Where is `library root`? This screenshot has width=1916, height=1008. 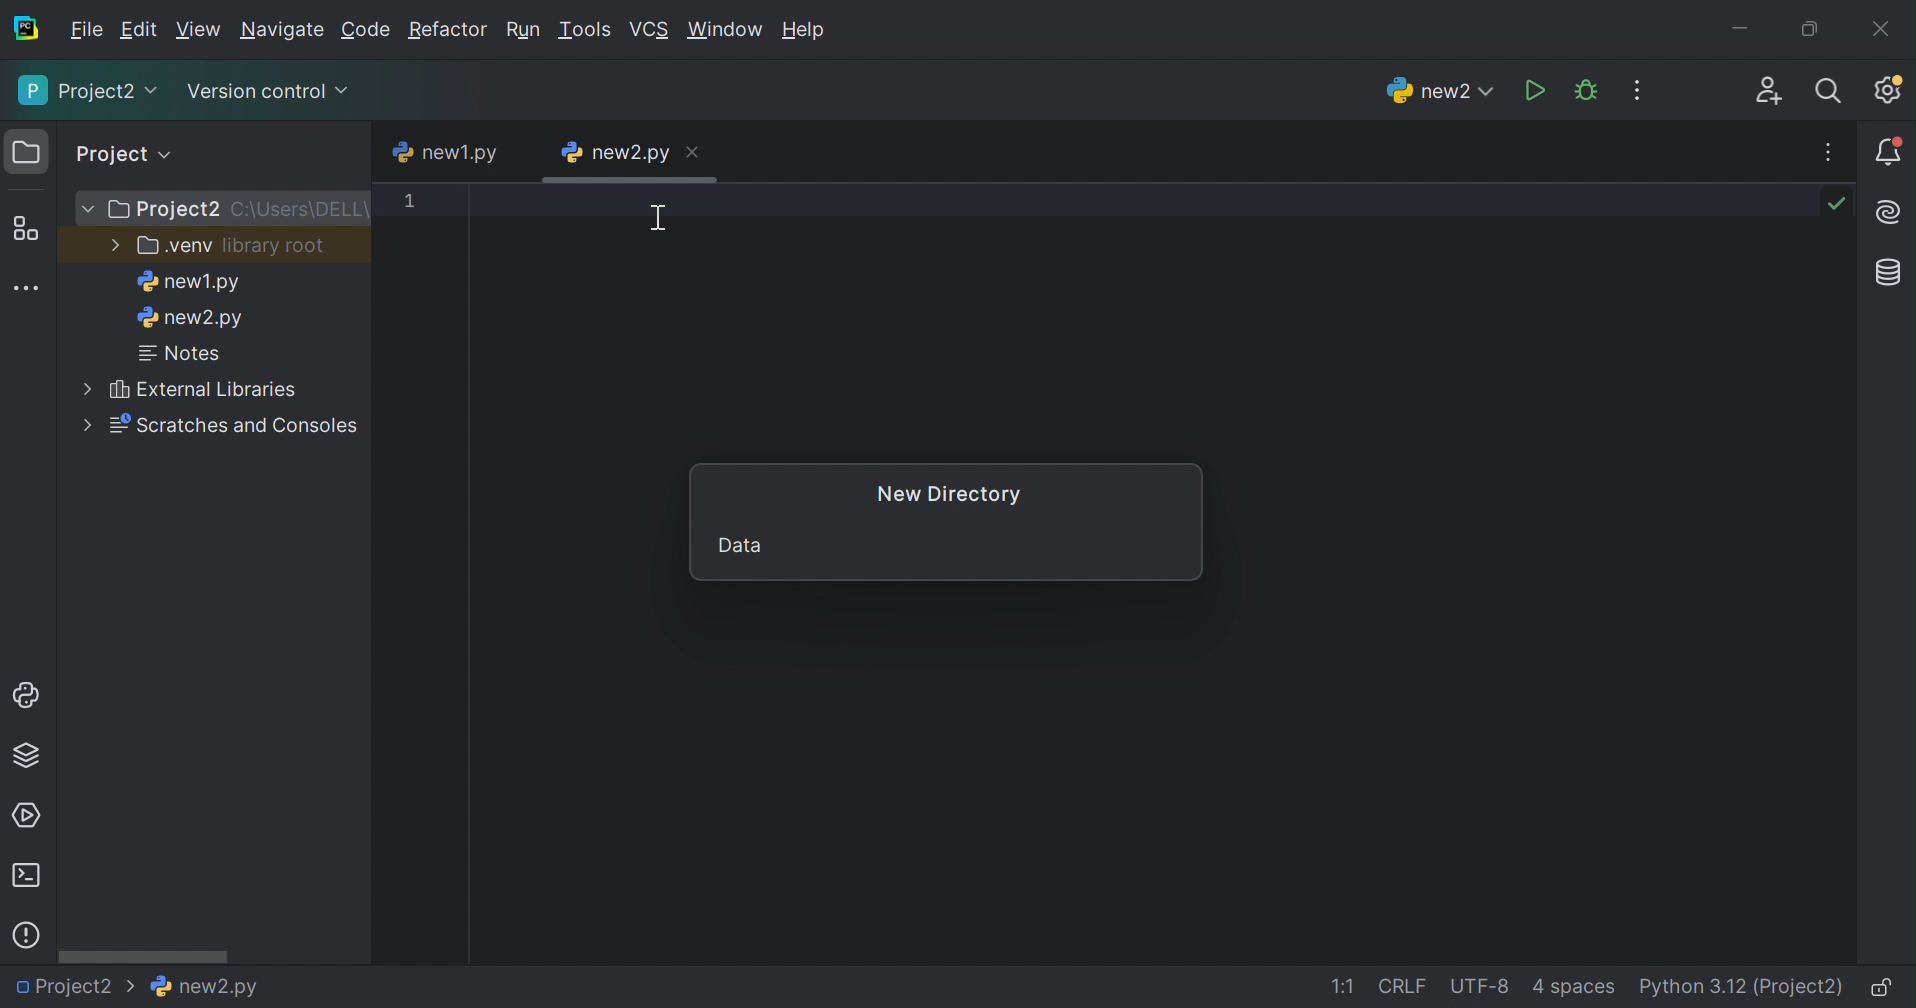
library root is located at coordinates (276, 247).